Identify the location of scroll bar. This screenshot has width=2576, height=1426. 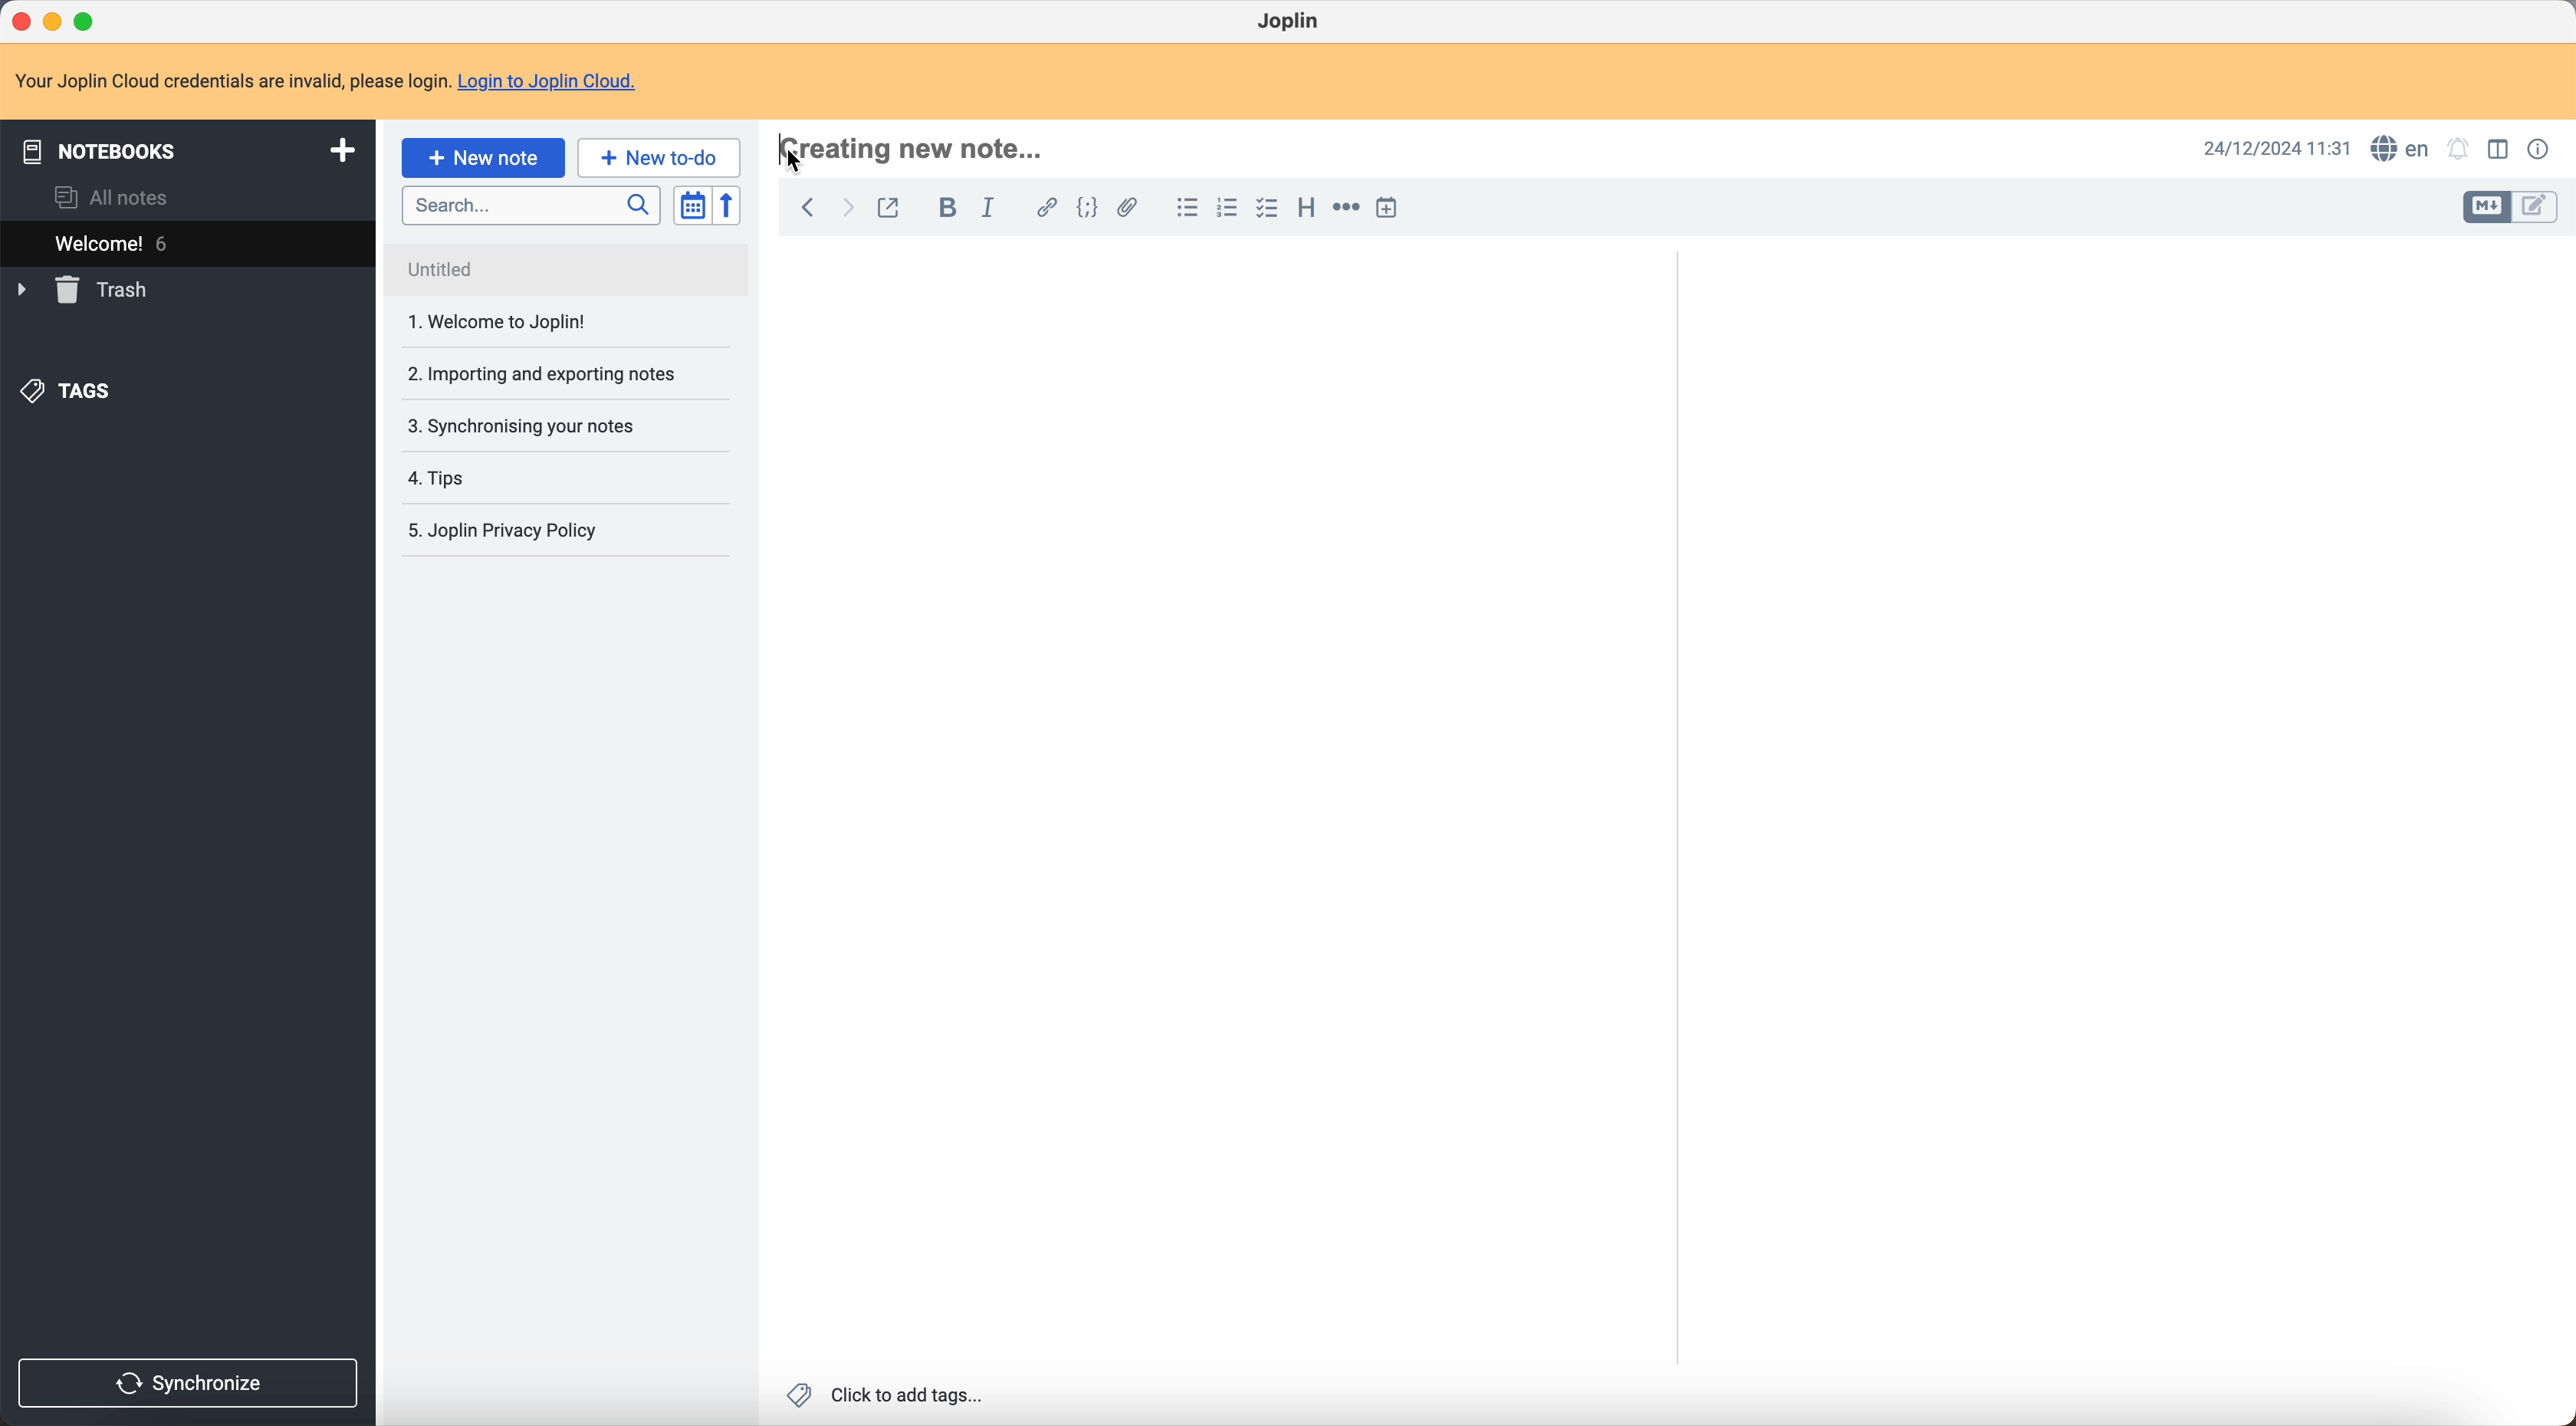
(1667, 397).